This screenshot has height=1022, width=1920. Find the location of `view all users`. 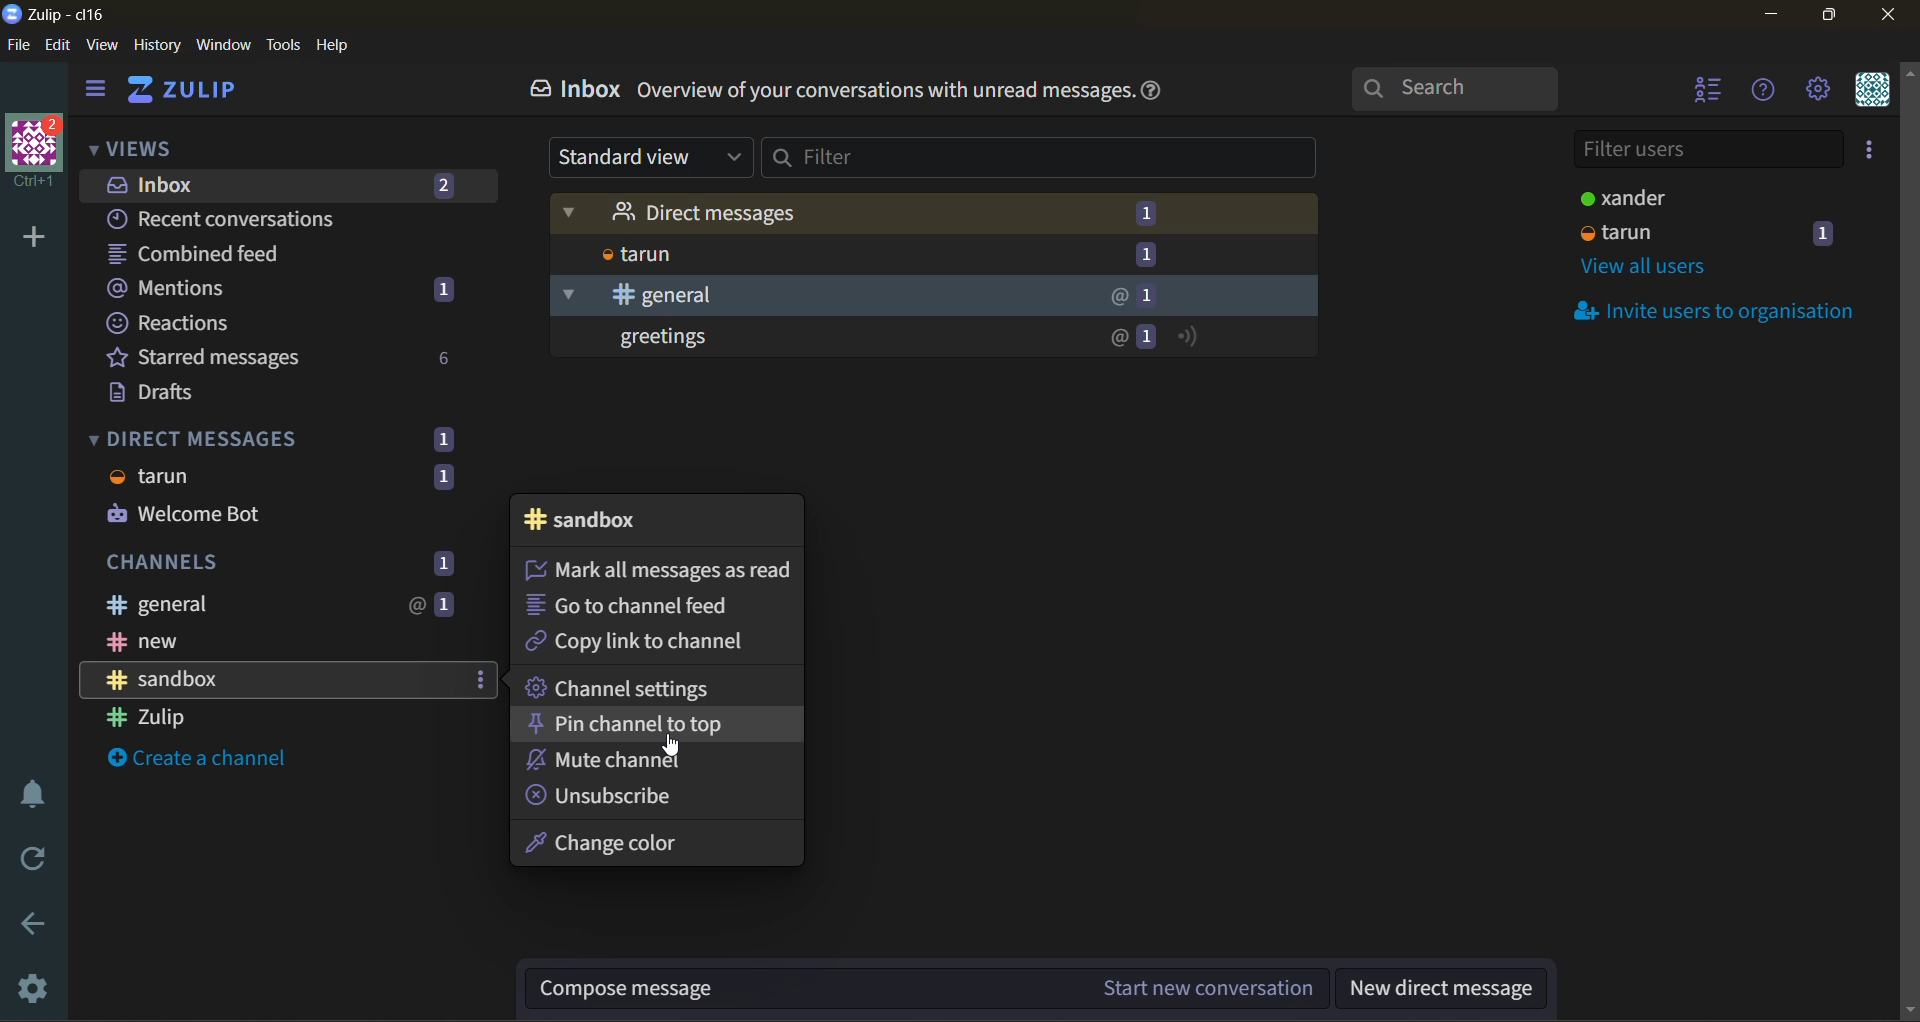

view all users is located at coordinates (1644, 271).